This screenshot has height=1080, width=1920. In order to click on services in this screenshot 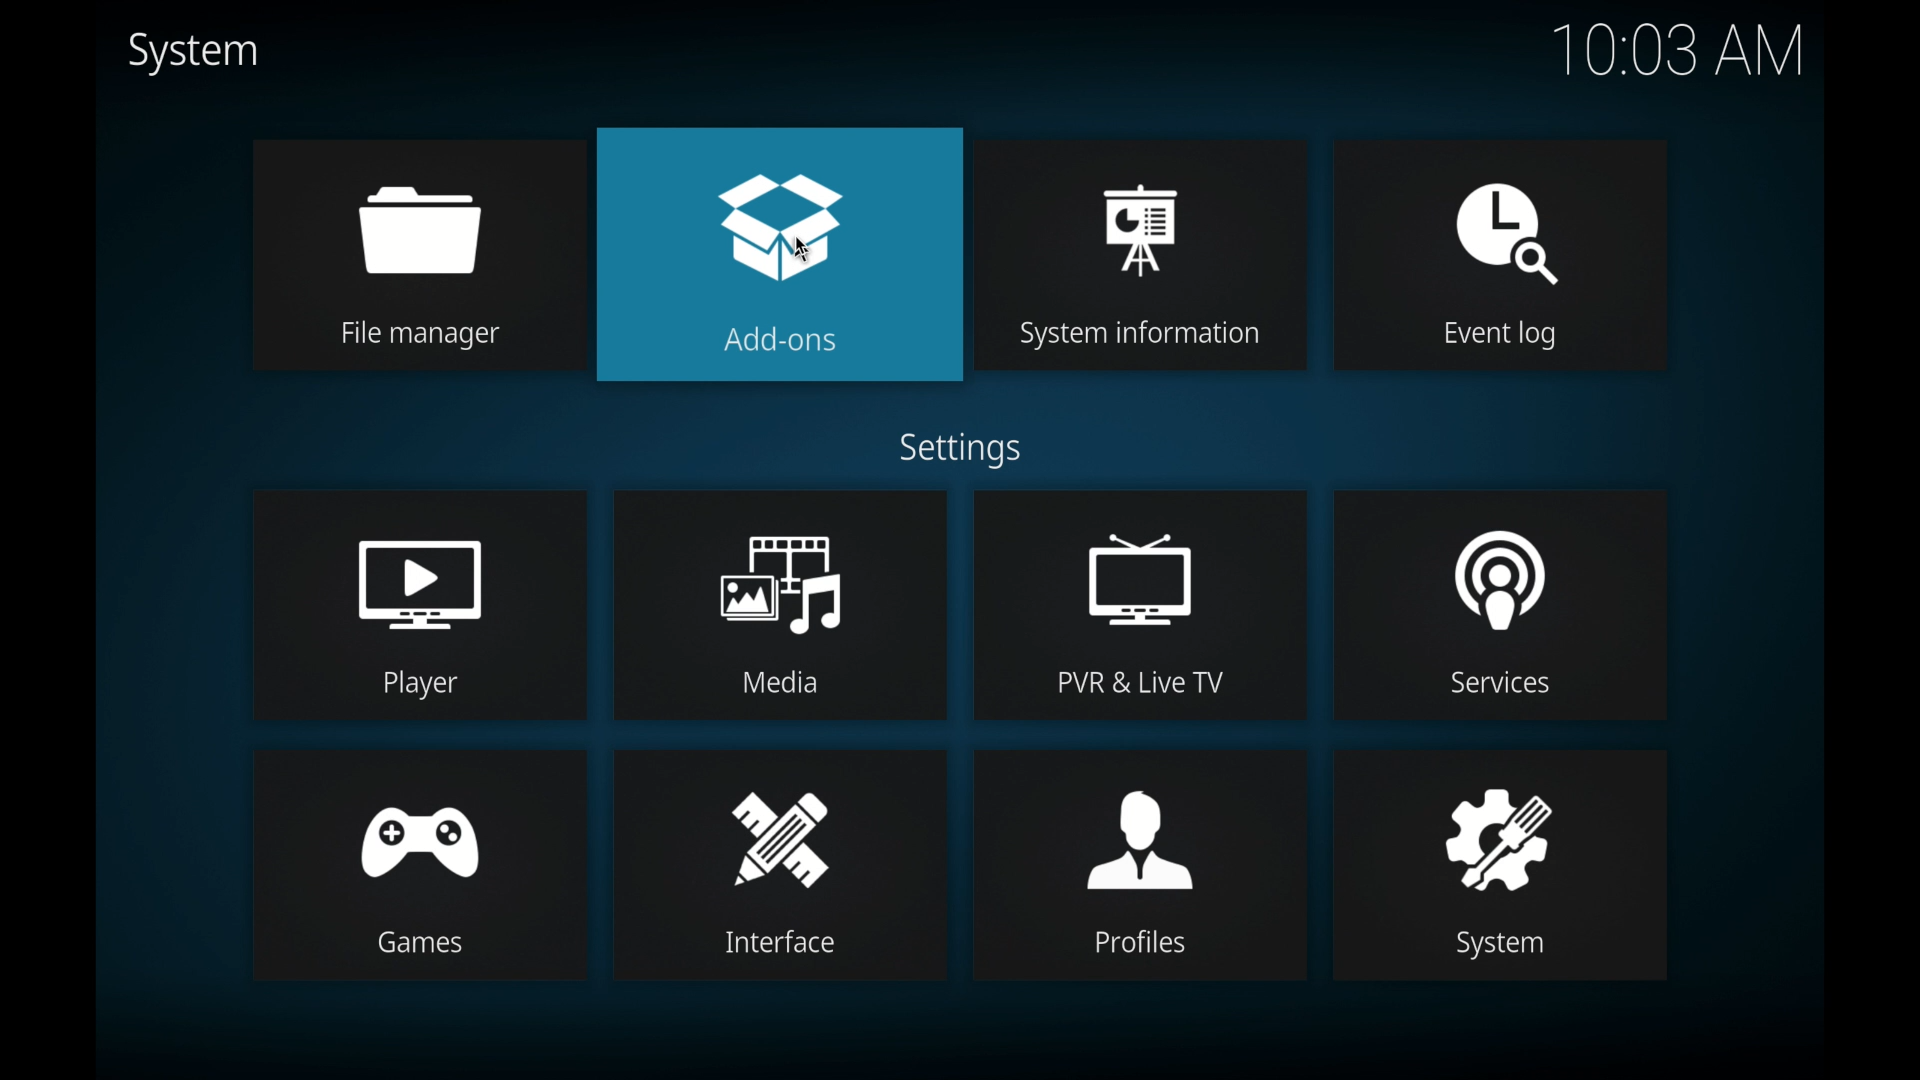, I will do `click(1500, 603)`.